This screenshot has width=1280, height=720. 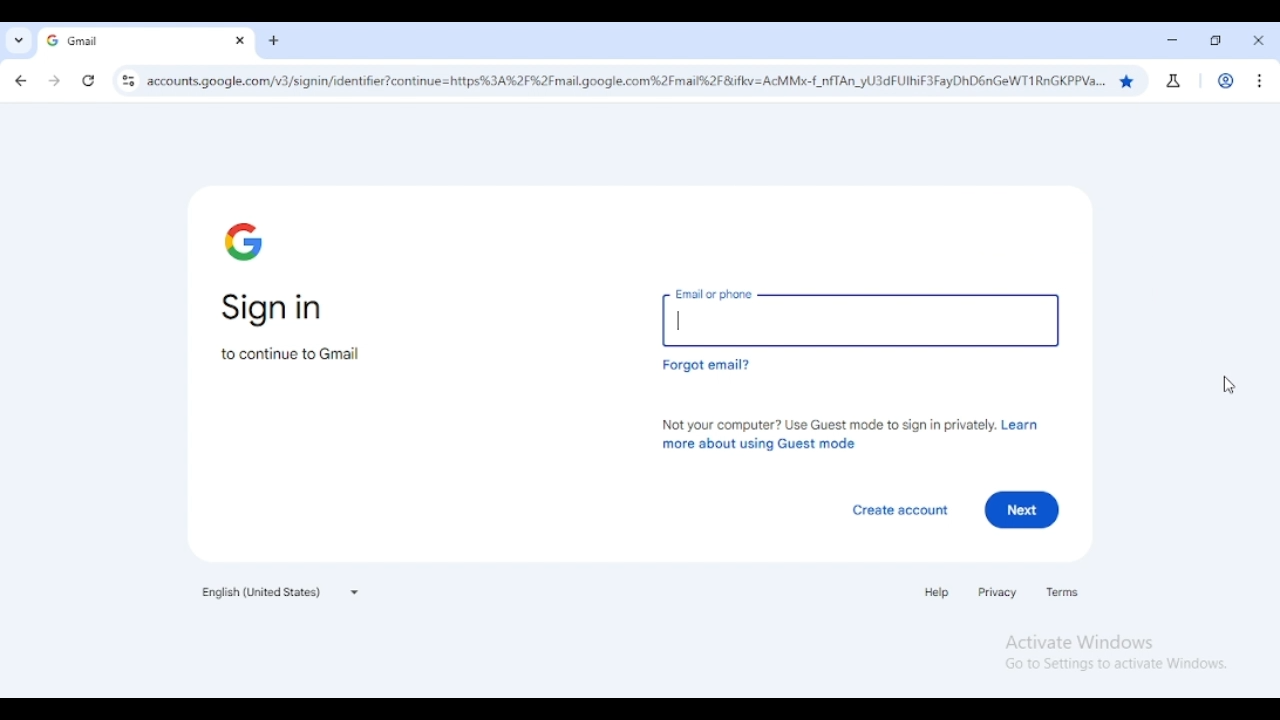 What do you see at coordinates (1226, 81) in the screenshot?
I see `profile` at bounding box center [1226, 81].